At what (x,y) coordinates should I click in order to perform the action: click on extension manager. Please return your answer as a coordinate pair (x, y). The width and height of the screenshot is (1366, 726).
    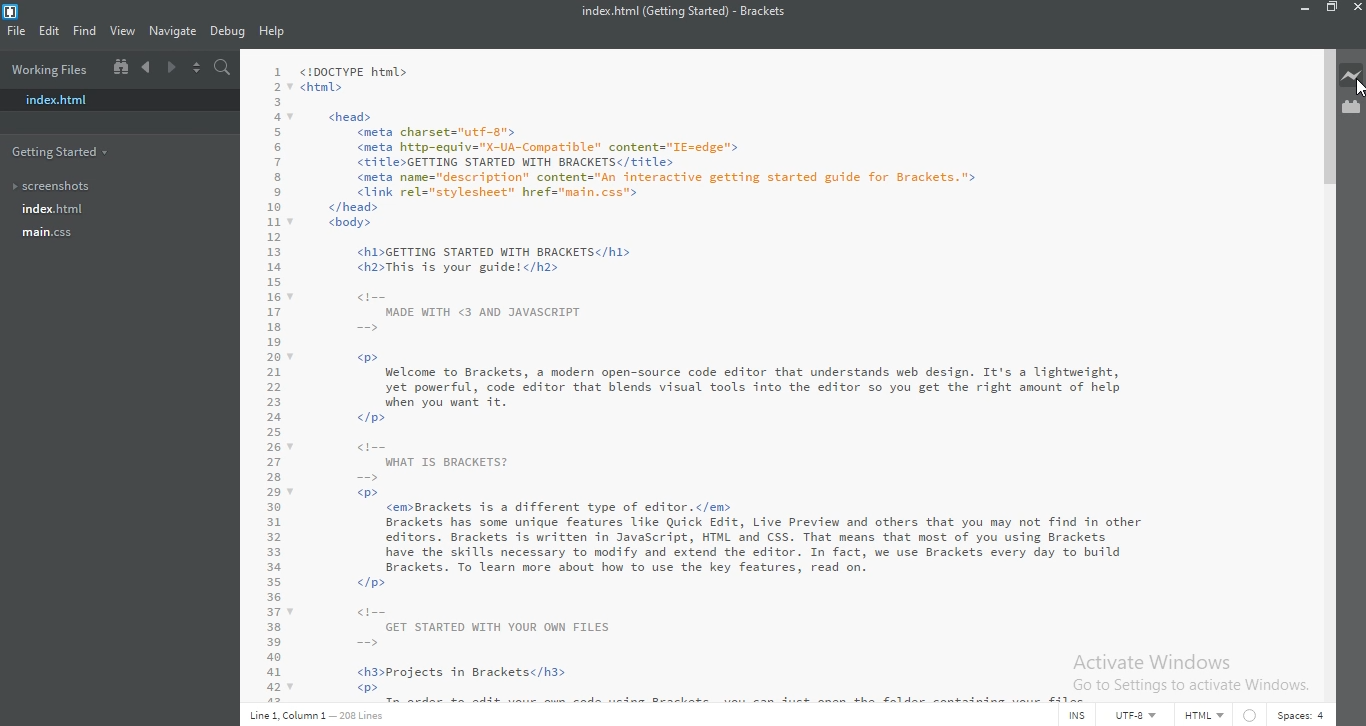
    Looking at the image, I should click on (1350, 110).